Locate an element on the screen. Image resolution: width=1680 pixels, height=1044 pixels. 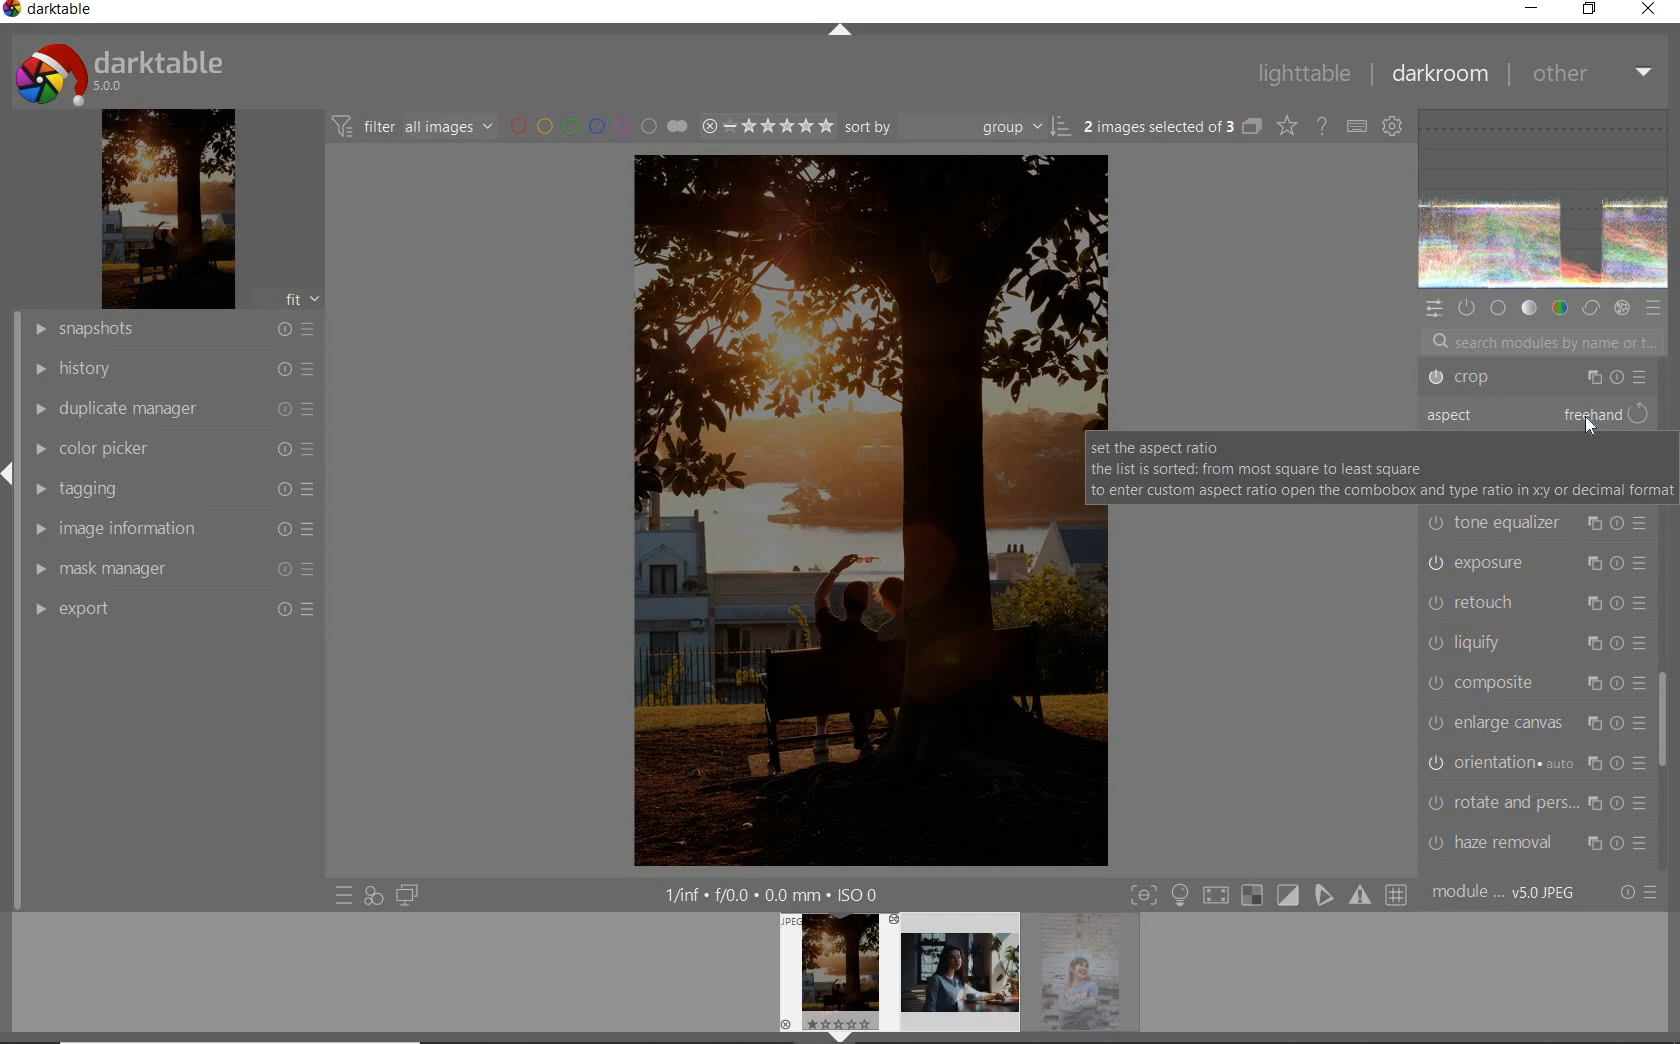
lighttable is located at coordinates (1305, 74).